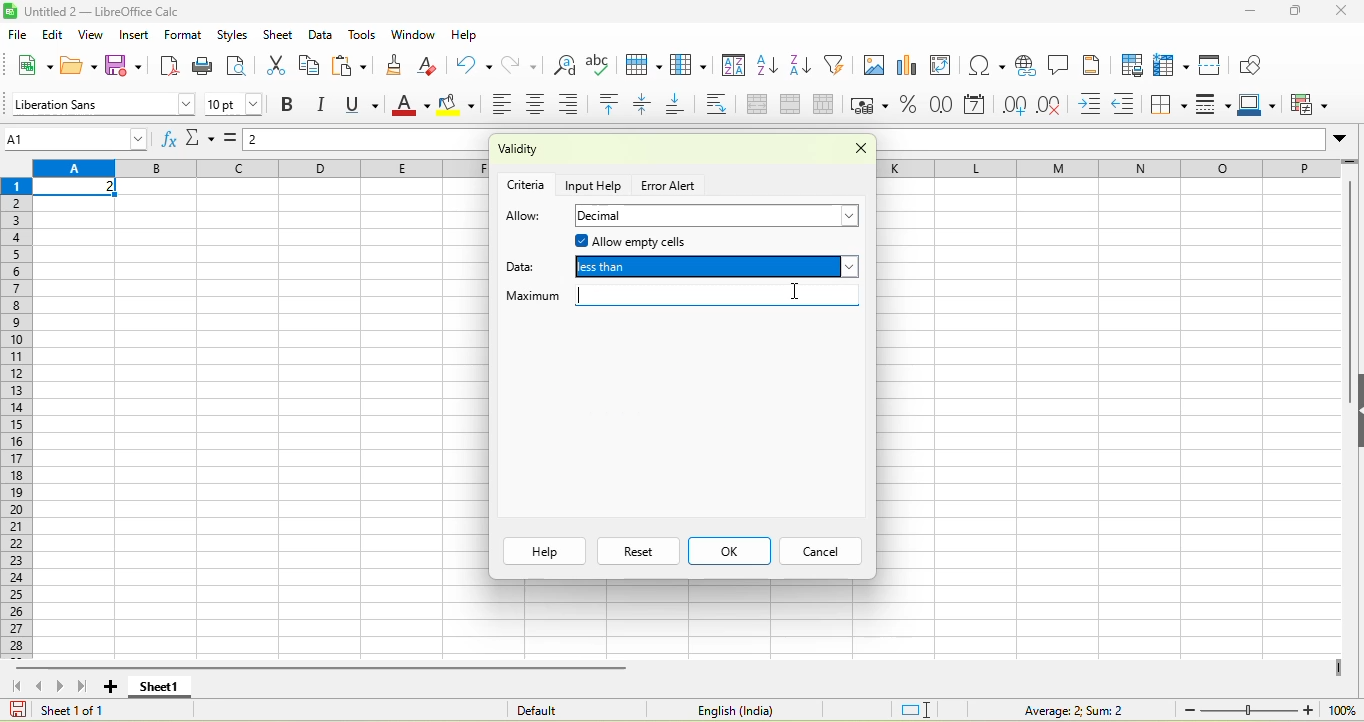 This screenshot has width=1364, height=722. What do you see at coordinates (464, 34) in the screenshot?
I see `help` at bounding box center [464, 34].